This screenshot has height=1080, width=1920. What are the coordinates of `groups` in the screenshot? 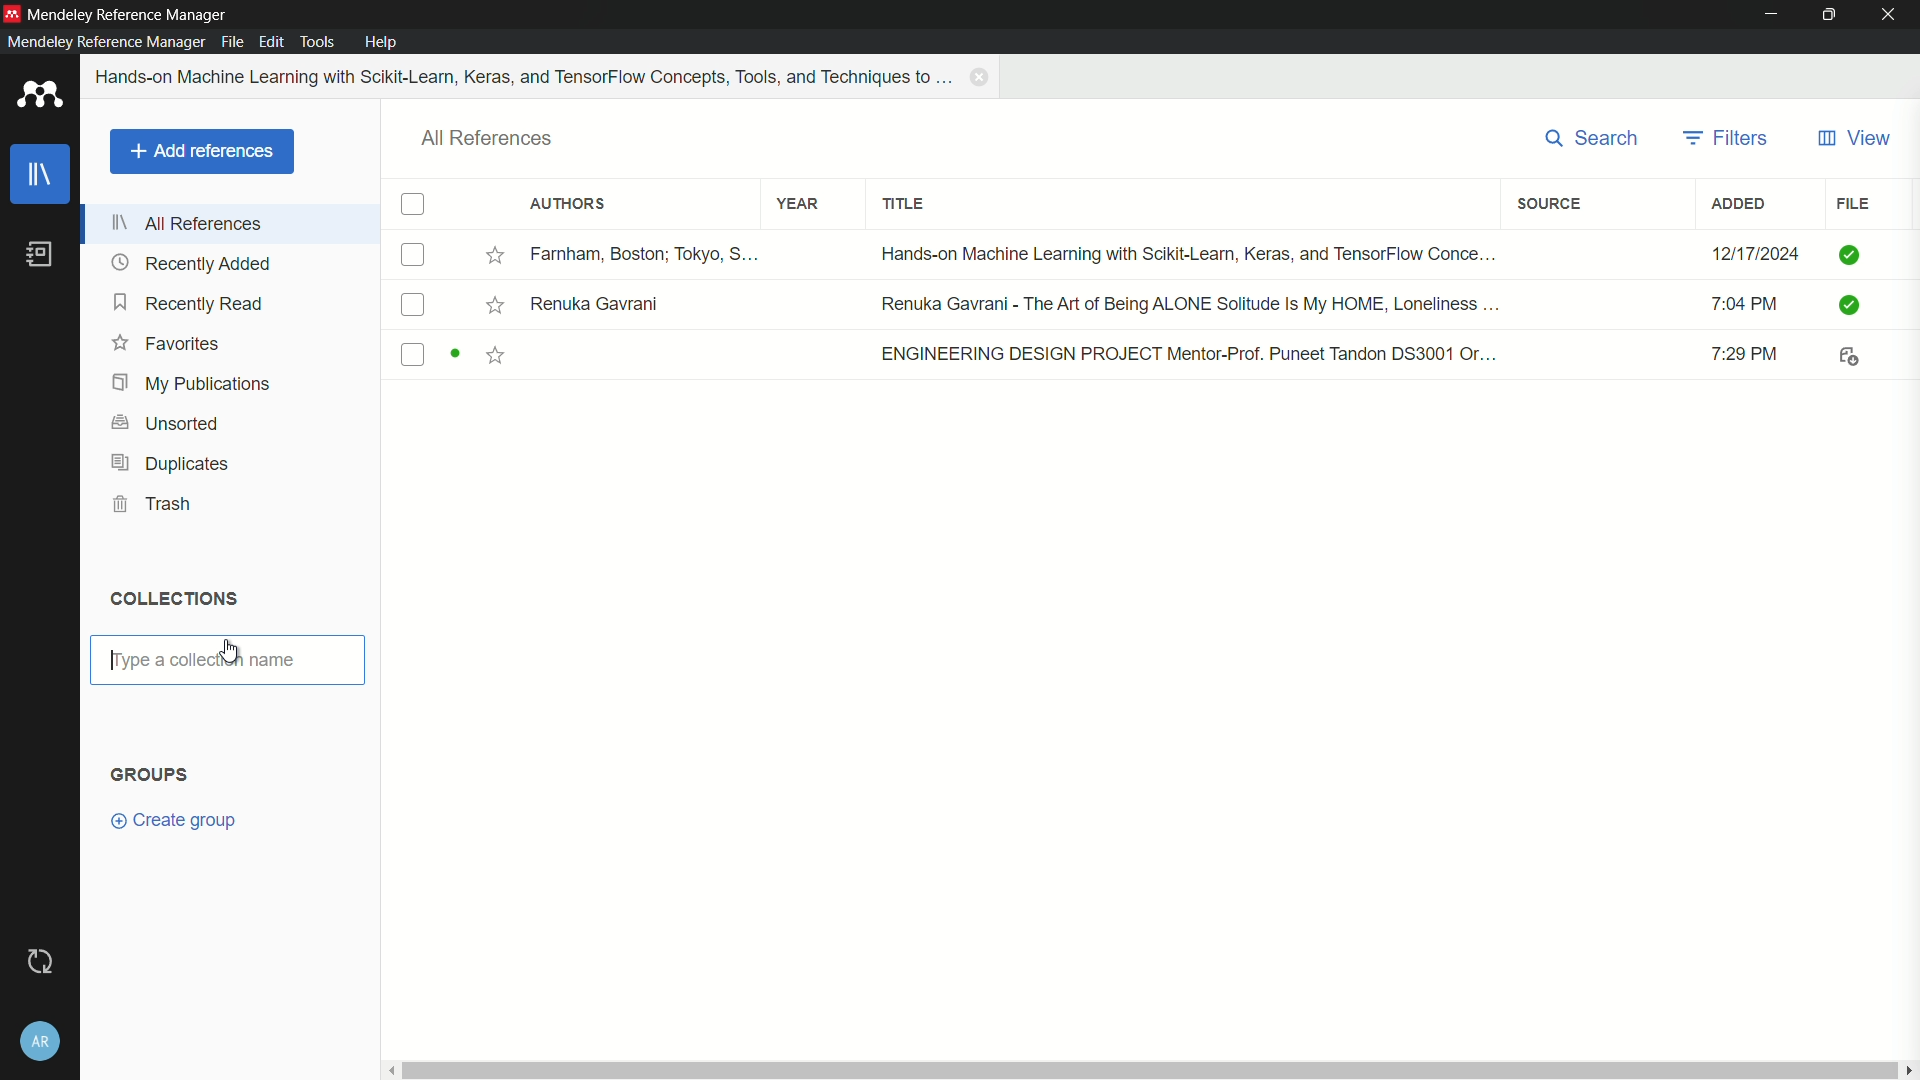 It's located at (149, 773).